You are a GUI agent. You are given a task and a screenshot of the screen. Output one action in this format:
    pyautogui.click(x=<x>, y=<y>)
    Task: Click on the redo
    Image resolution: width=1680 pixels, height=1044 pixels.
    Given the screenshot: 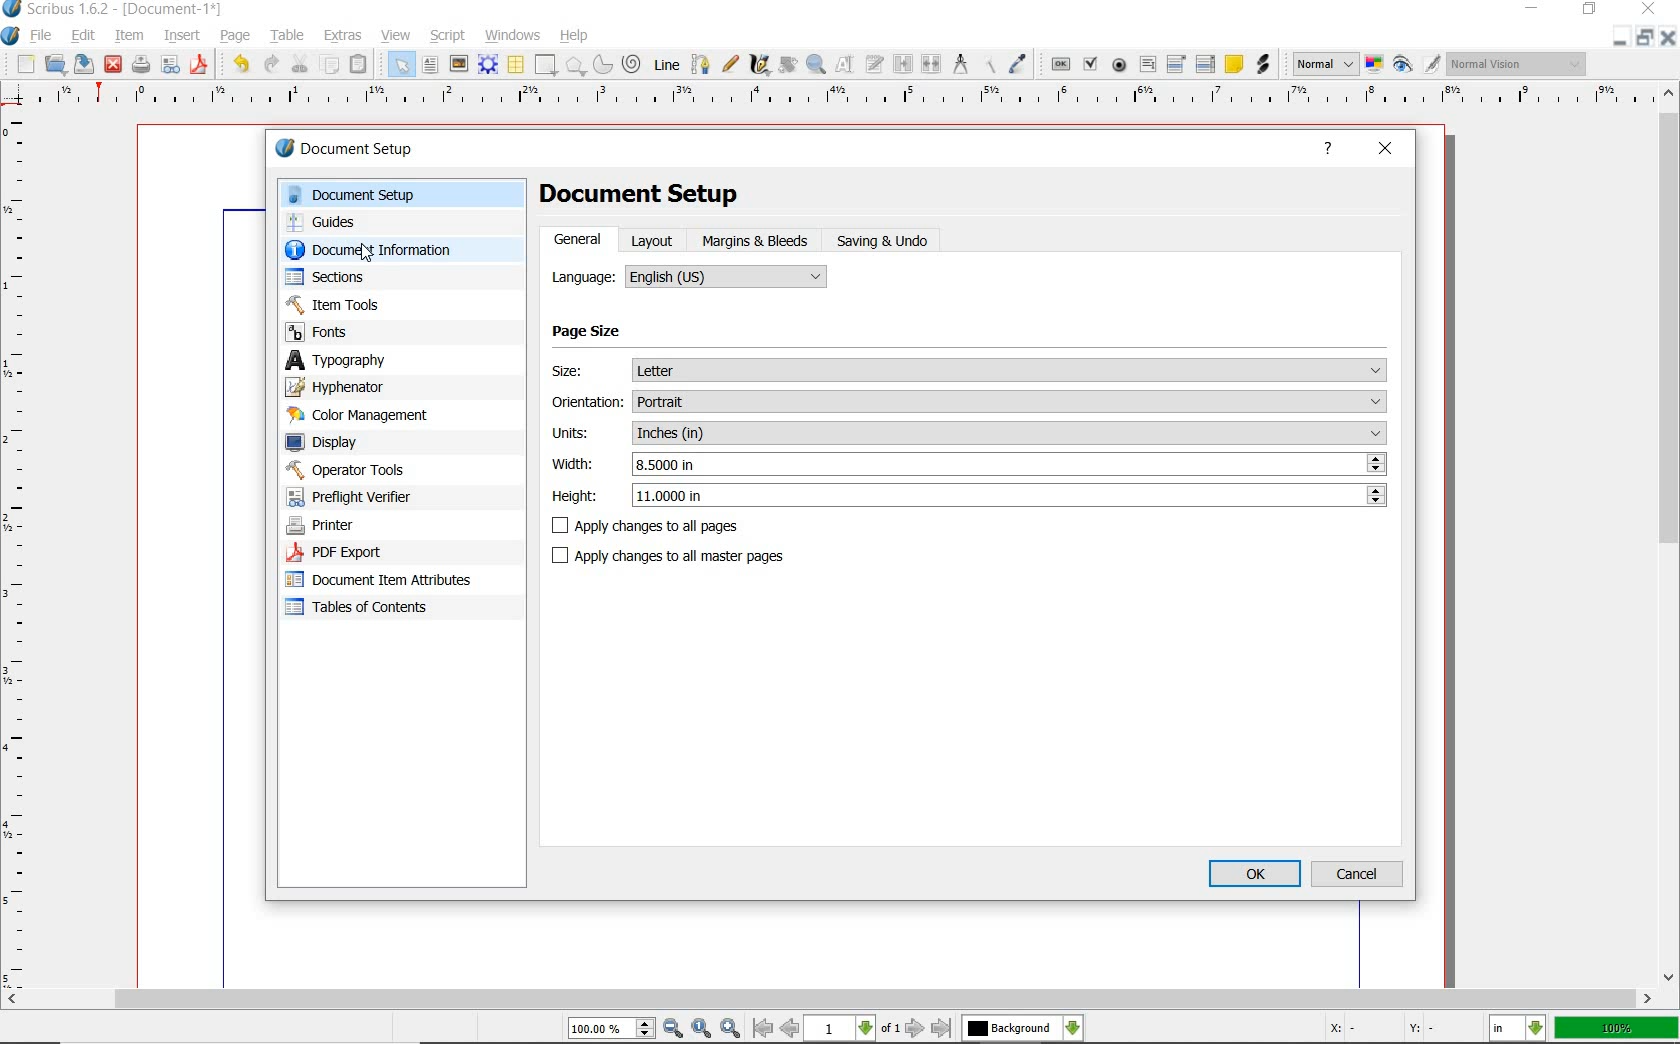 What is the action you would take?
    pyautogui.click(x=273, y=65)
    